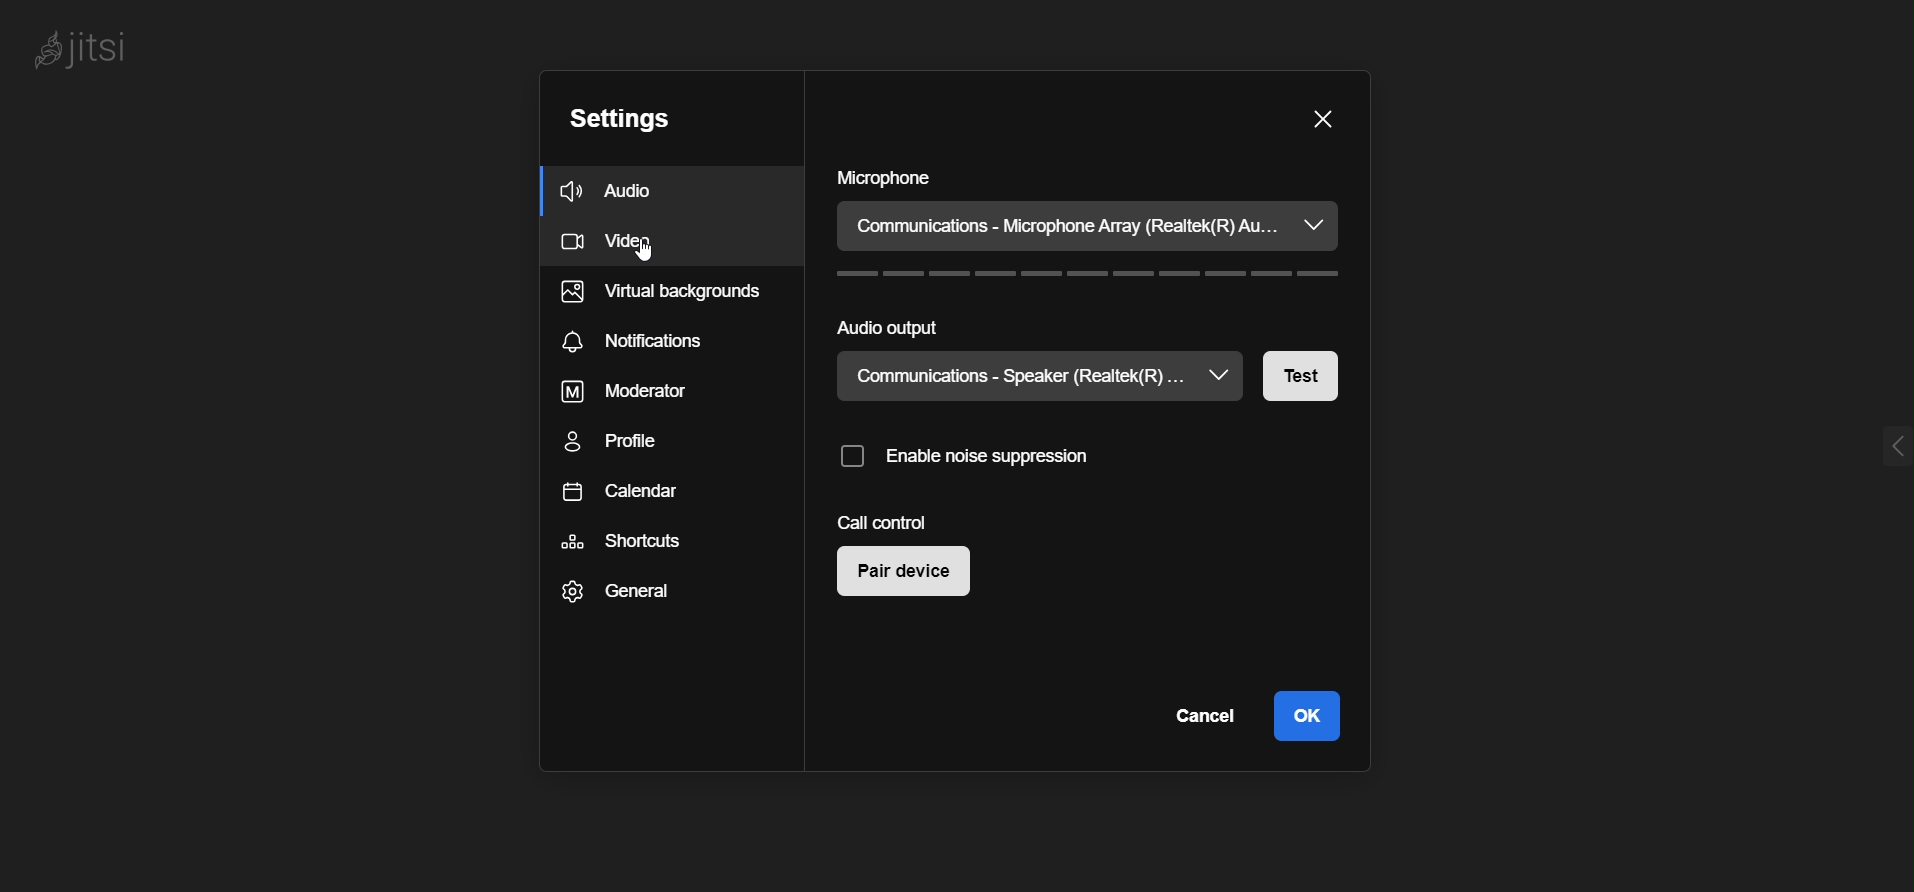  I want to click on calendar, so click(627, 495).